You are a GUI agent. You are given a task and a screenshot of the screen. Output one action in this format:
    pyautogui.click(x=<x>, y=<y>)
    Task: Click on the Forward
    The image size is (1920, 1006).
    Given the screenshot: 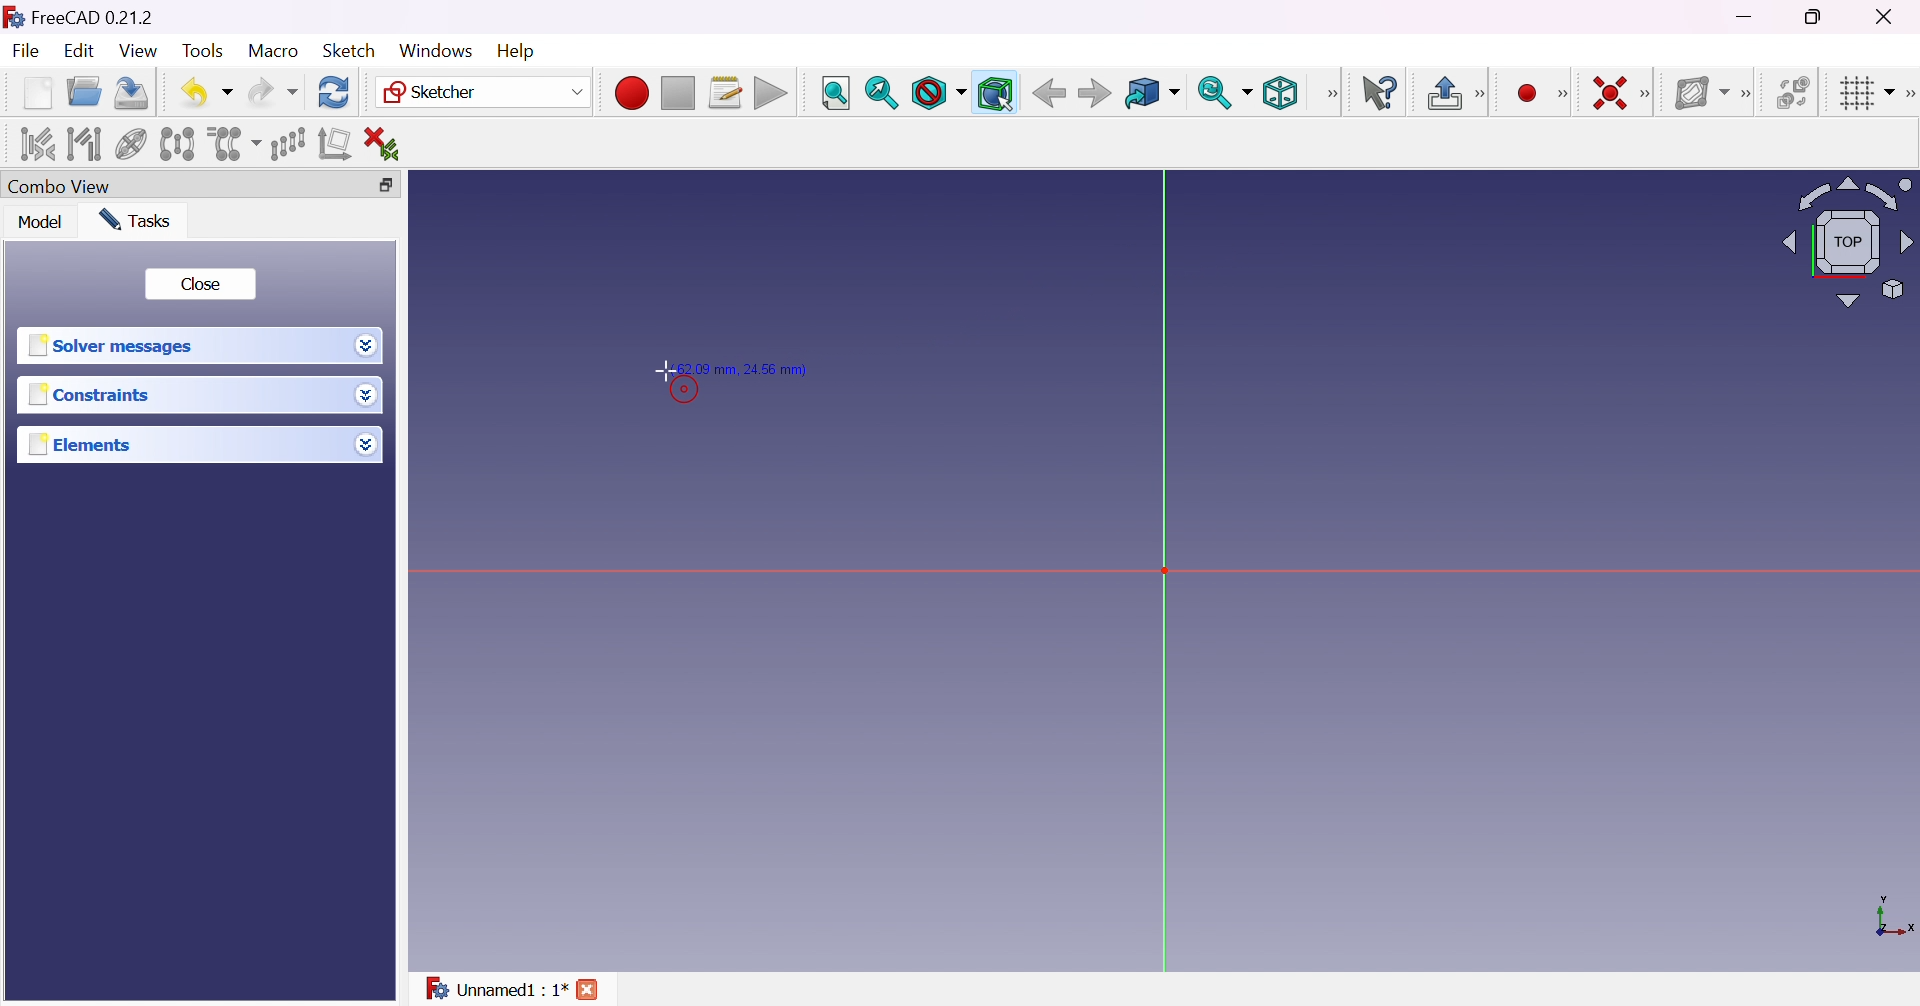 What is the action you would take?
    pyautogui.click(x=1094, y=95)
    